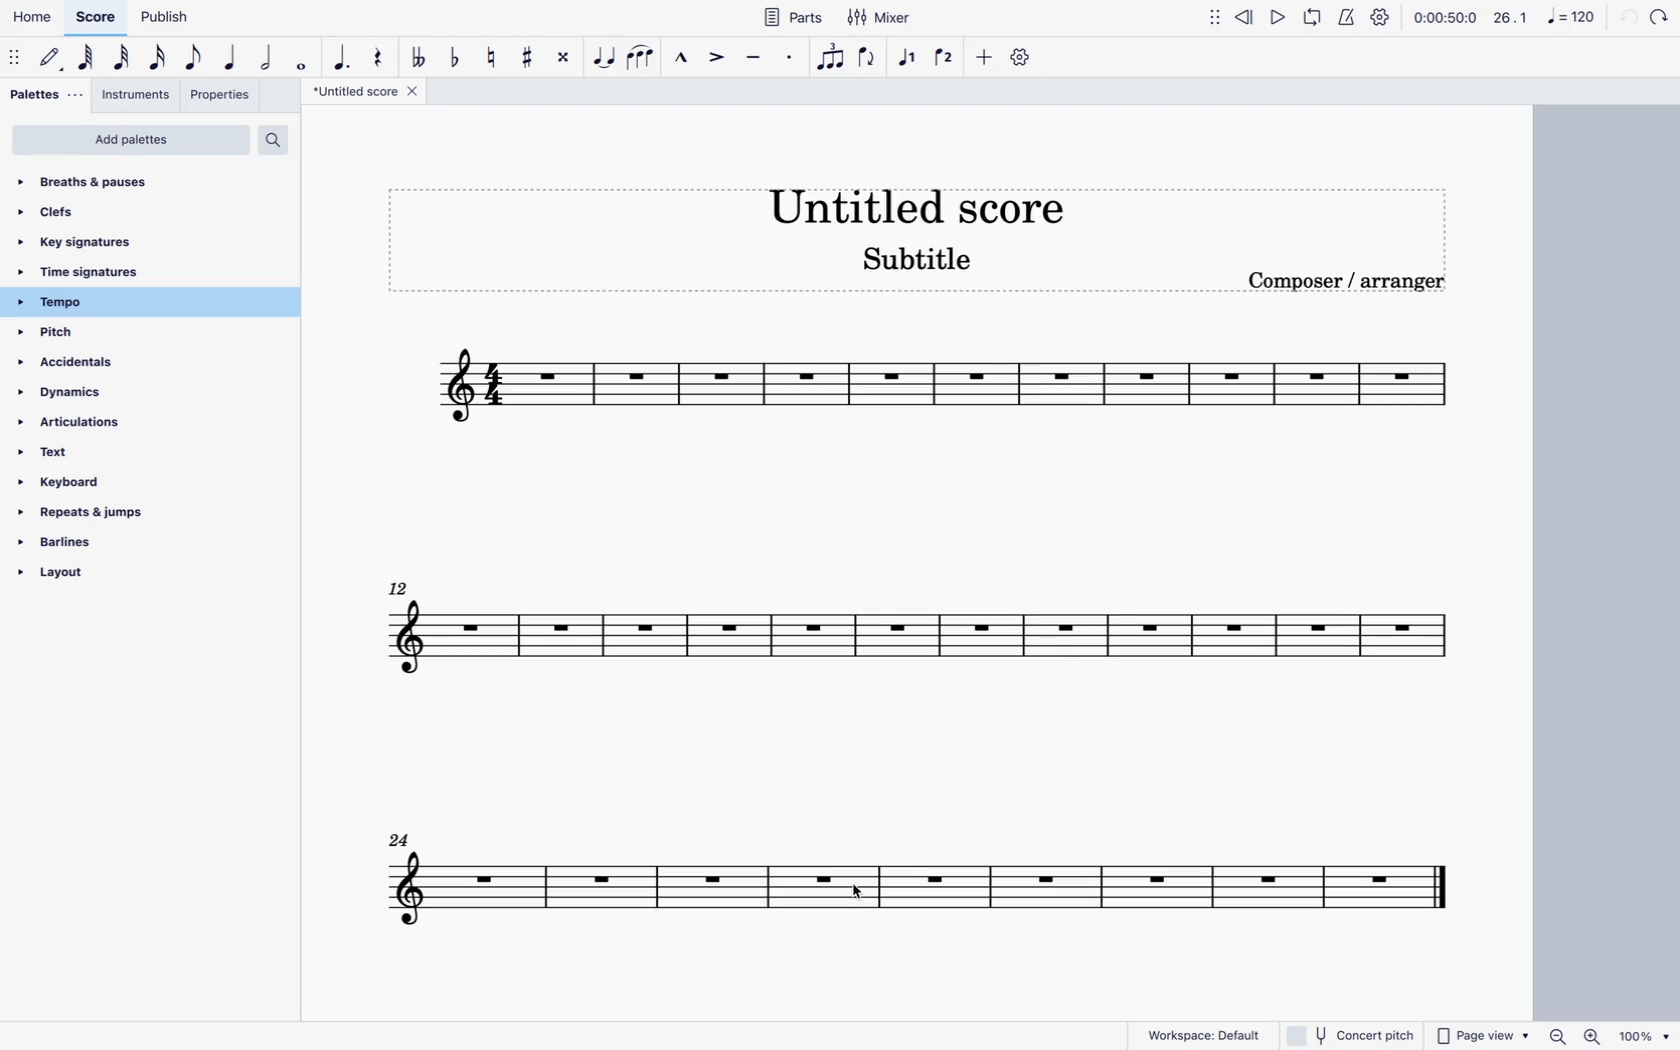  What do you see at coordinates (355, 92) in the screenshot?
I see `score title` at bounding box center [355, 92].